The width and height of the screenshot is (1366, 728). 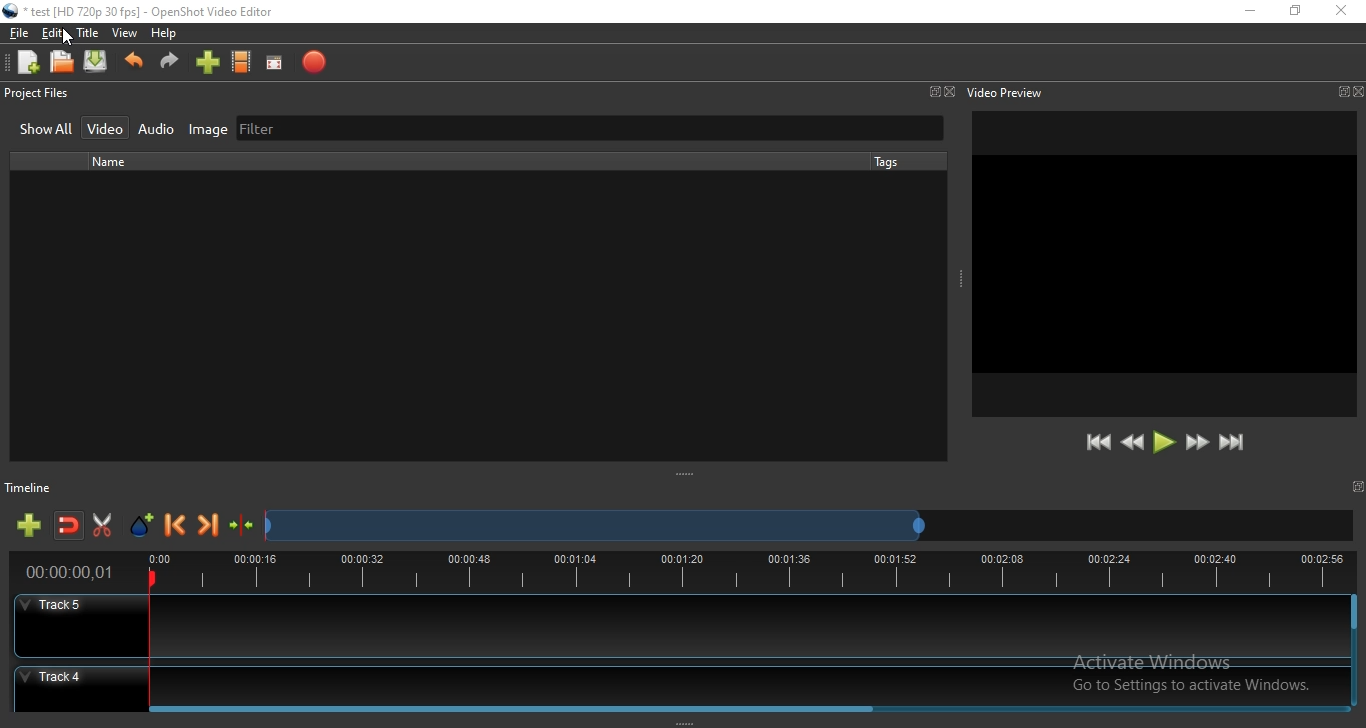 What do you see at coordinates (134, 66) in the screenshot?
I see `Undo` at bounding box center [134, 66].